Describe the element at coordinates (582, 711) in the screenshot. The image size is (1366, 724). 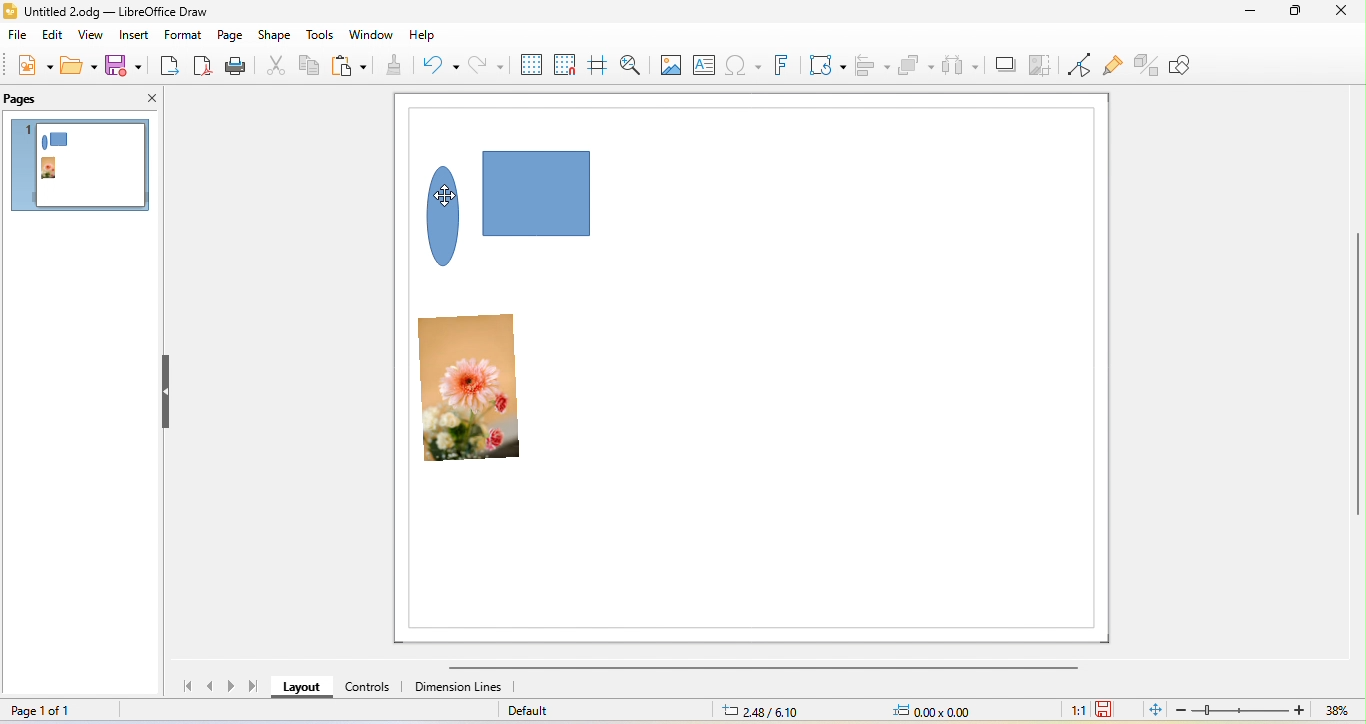
I see `default` at that location.